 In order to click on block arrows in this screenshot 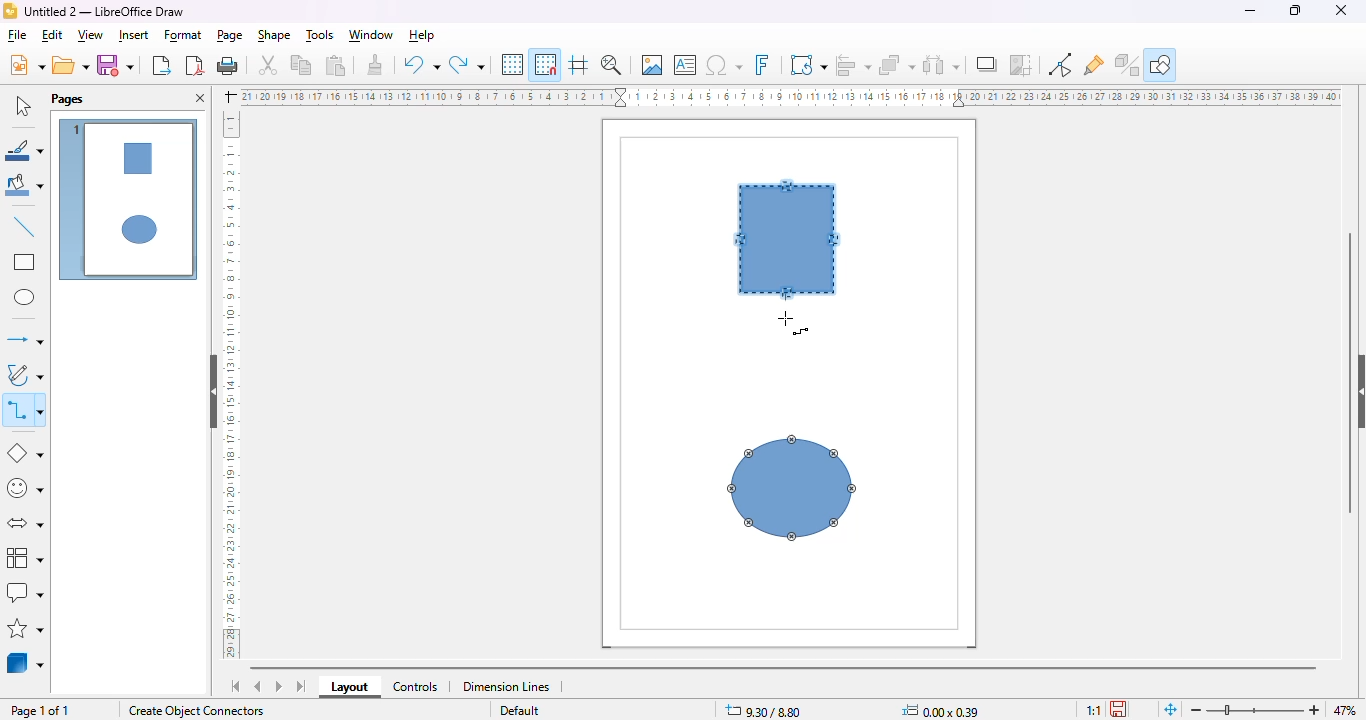, I will do `click(27, 523)`.